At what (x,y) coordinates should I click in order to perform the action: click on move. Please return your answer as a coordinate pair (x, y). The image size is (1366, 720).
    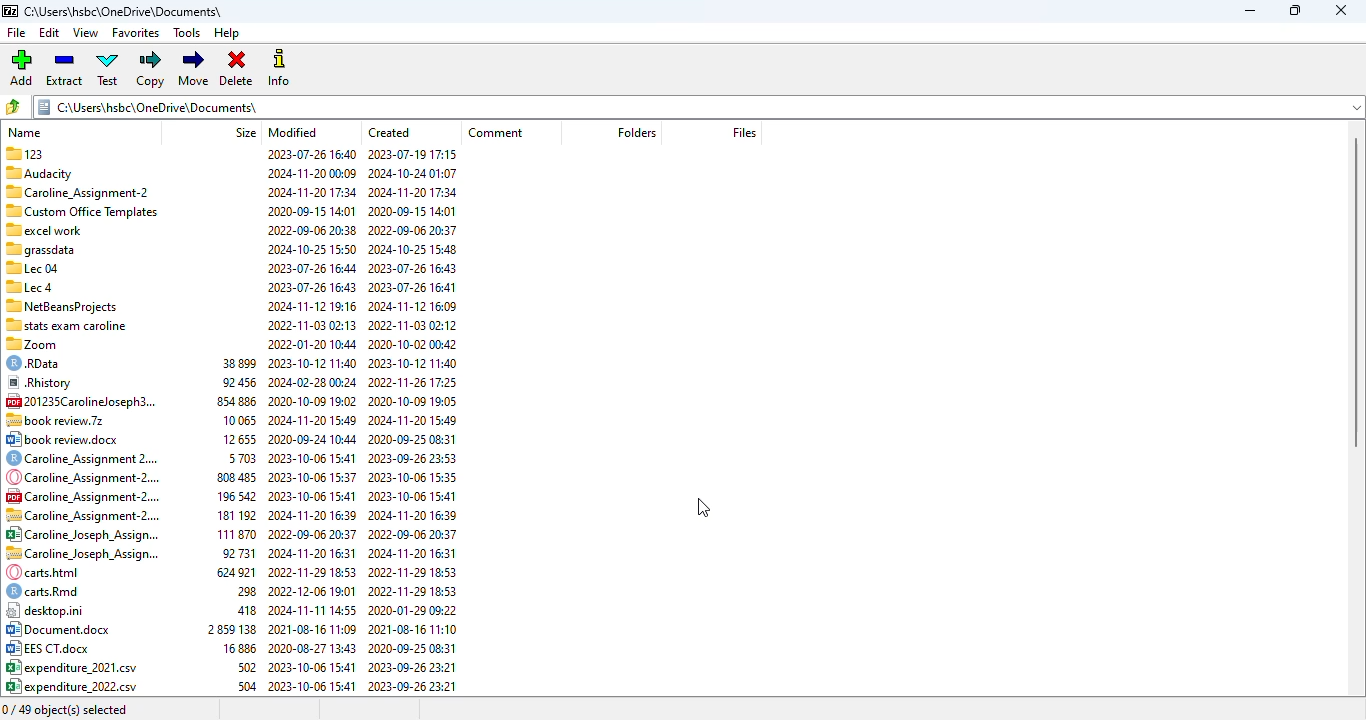
    Looking at the image, I should click on (195, 68).